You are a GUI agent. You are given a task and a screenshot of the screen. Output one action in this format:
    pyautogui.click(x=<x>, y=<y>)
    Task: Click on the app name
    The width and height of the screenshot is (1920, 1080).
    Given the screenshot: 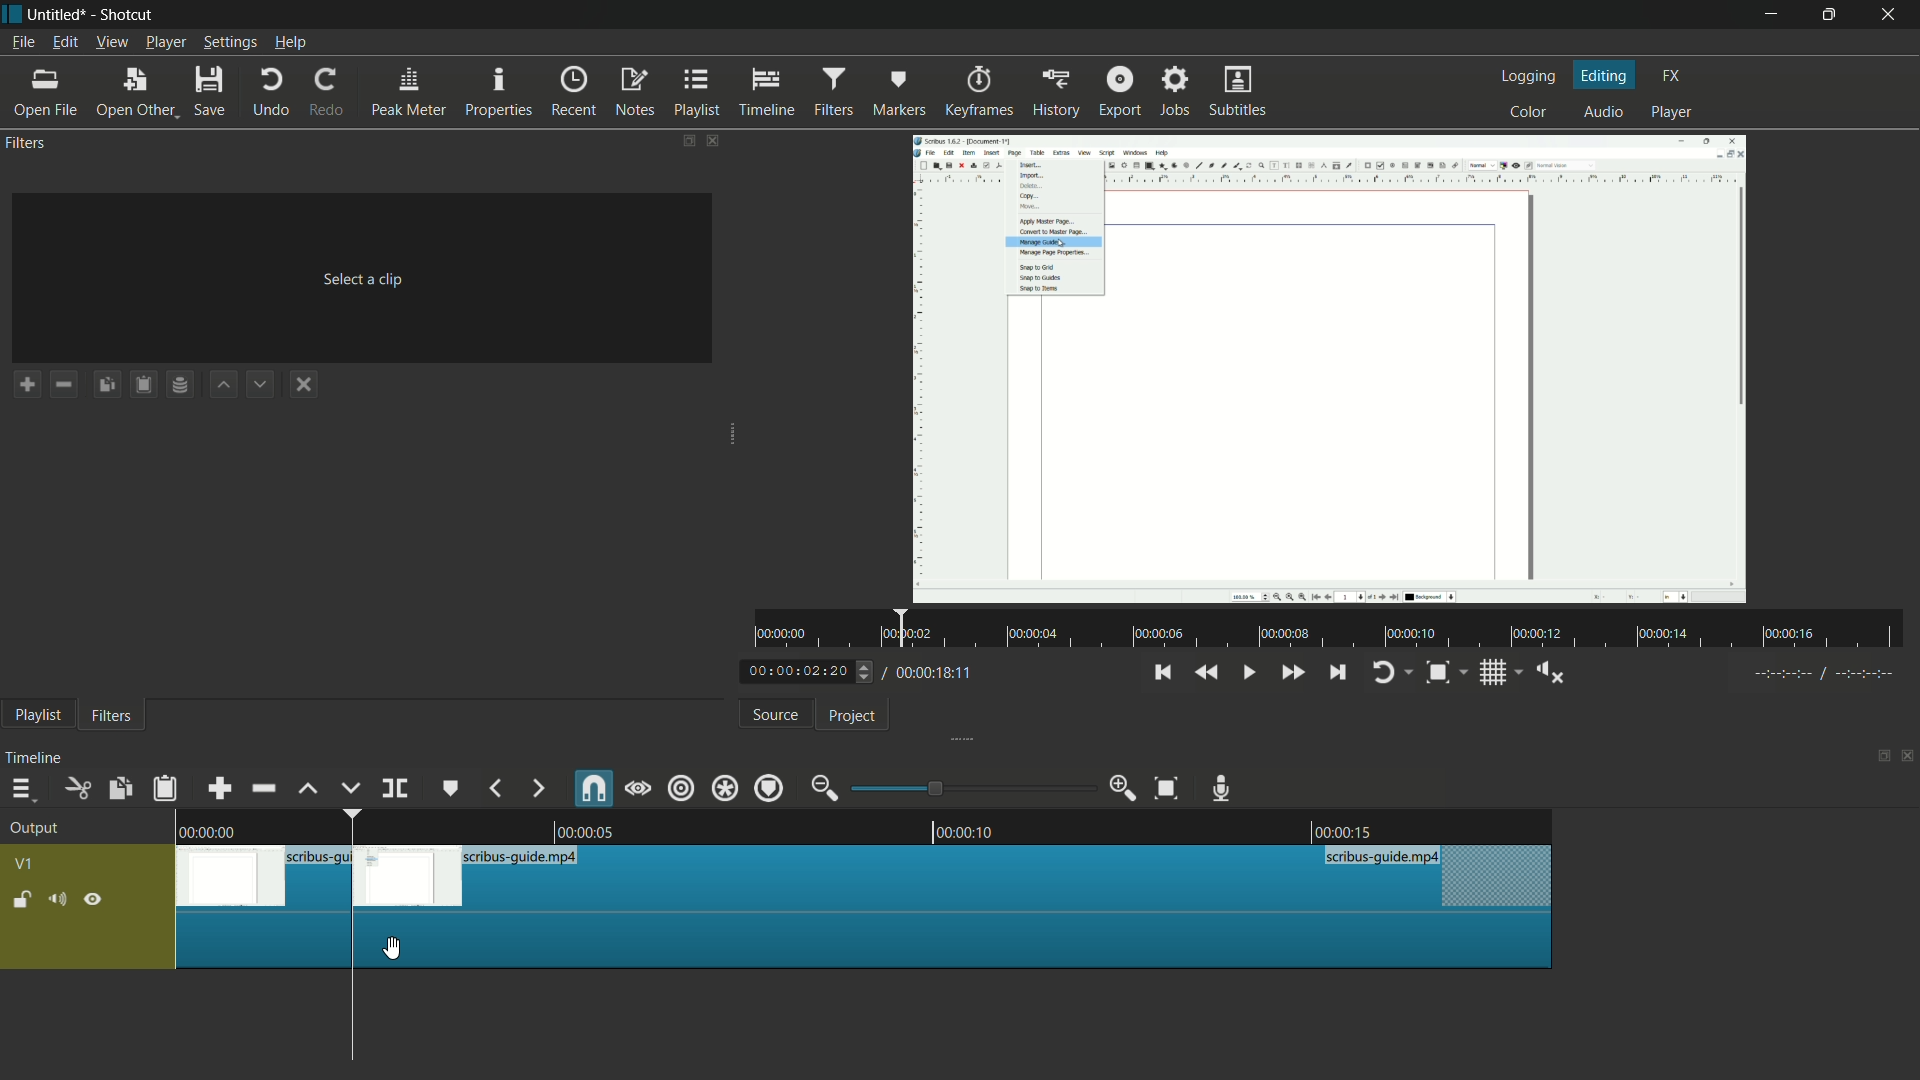 What is the action you would take?
    pyautogui.click(x=127, y=15)
    